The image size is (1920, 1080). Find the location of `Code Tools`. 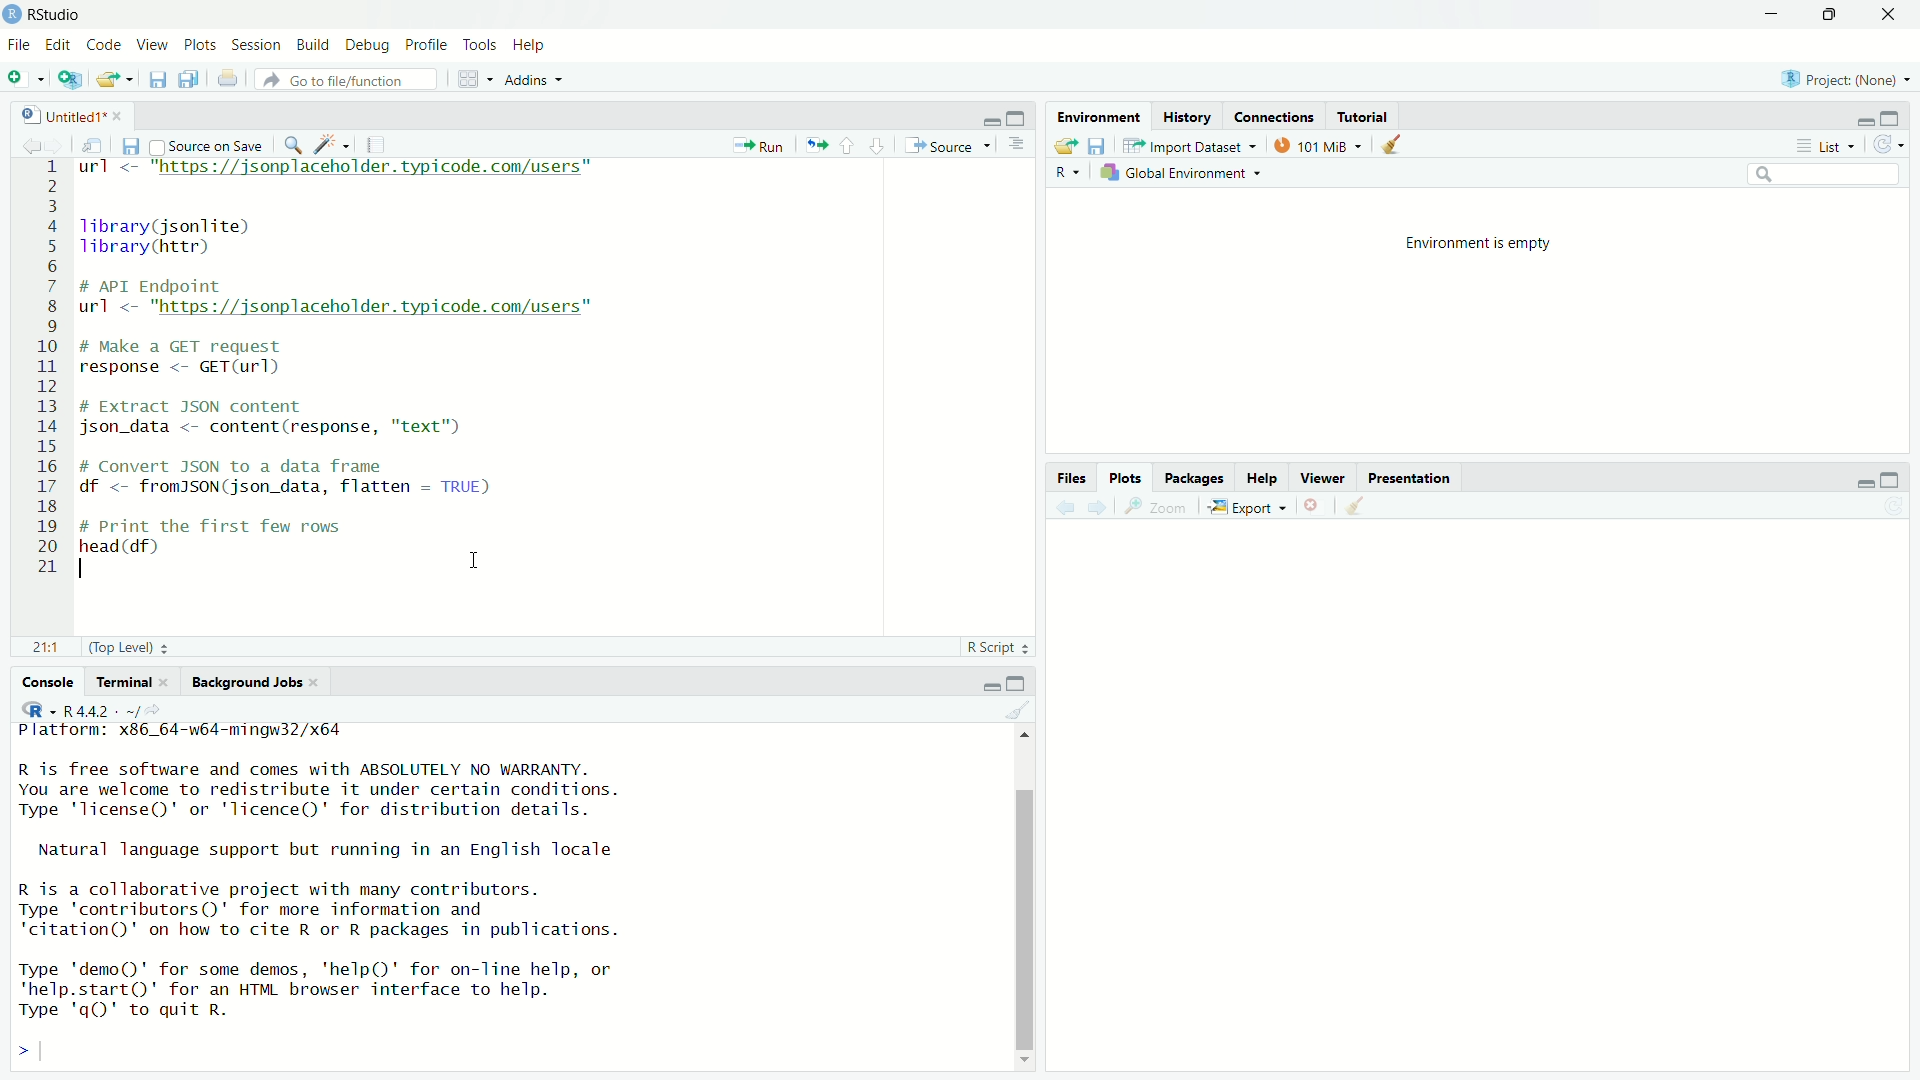

Code Tools is located at coordinates (332, 145).